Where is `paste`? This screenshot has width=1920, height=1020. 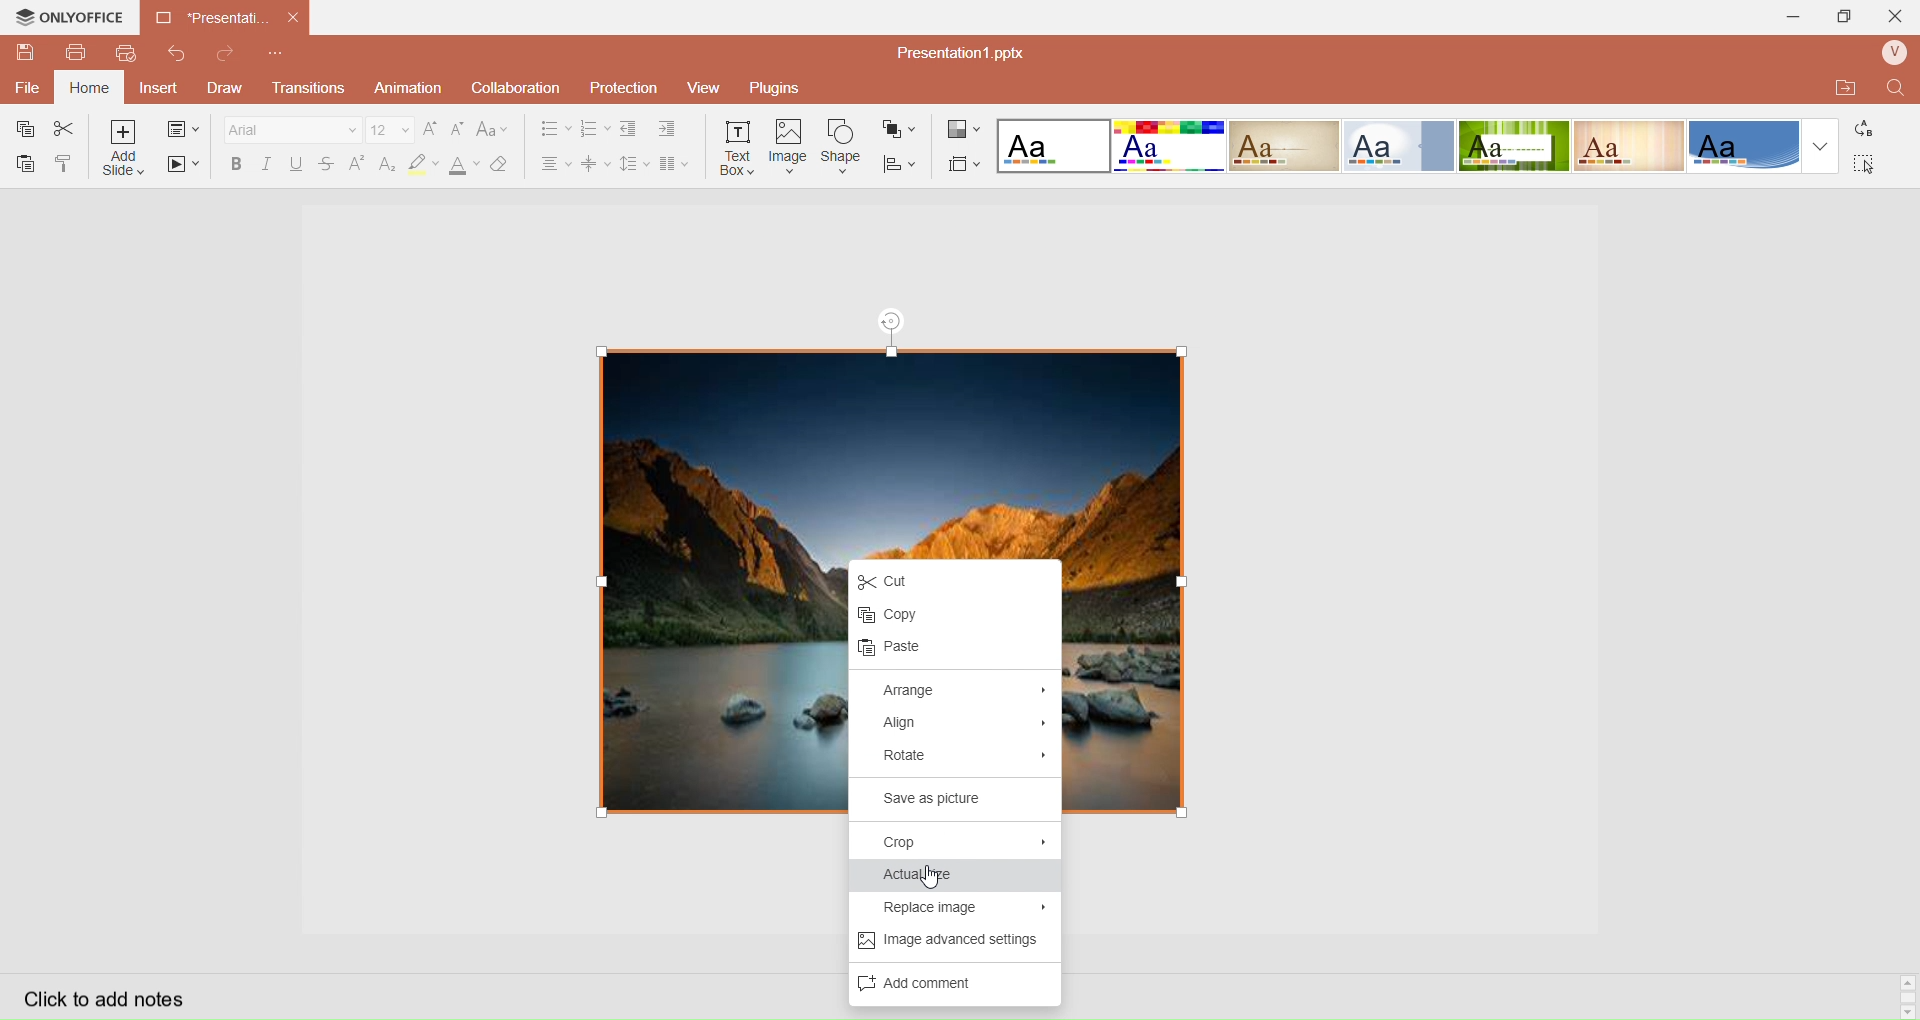
paste is located at coordinates (955, 648).